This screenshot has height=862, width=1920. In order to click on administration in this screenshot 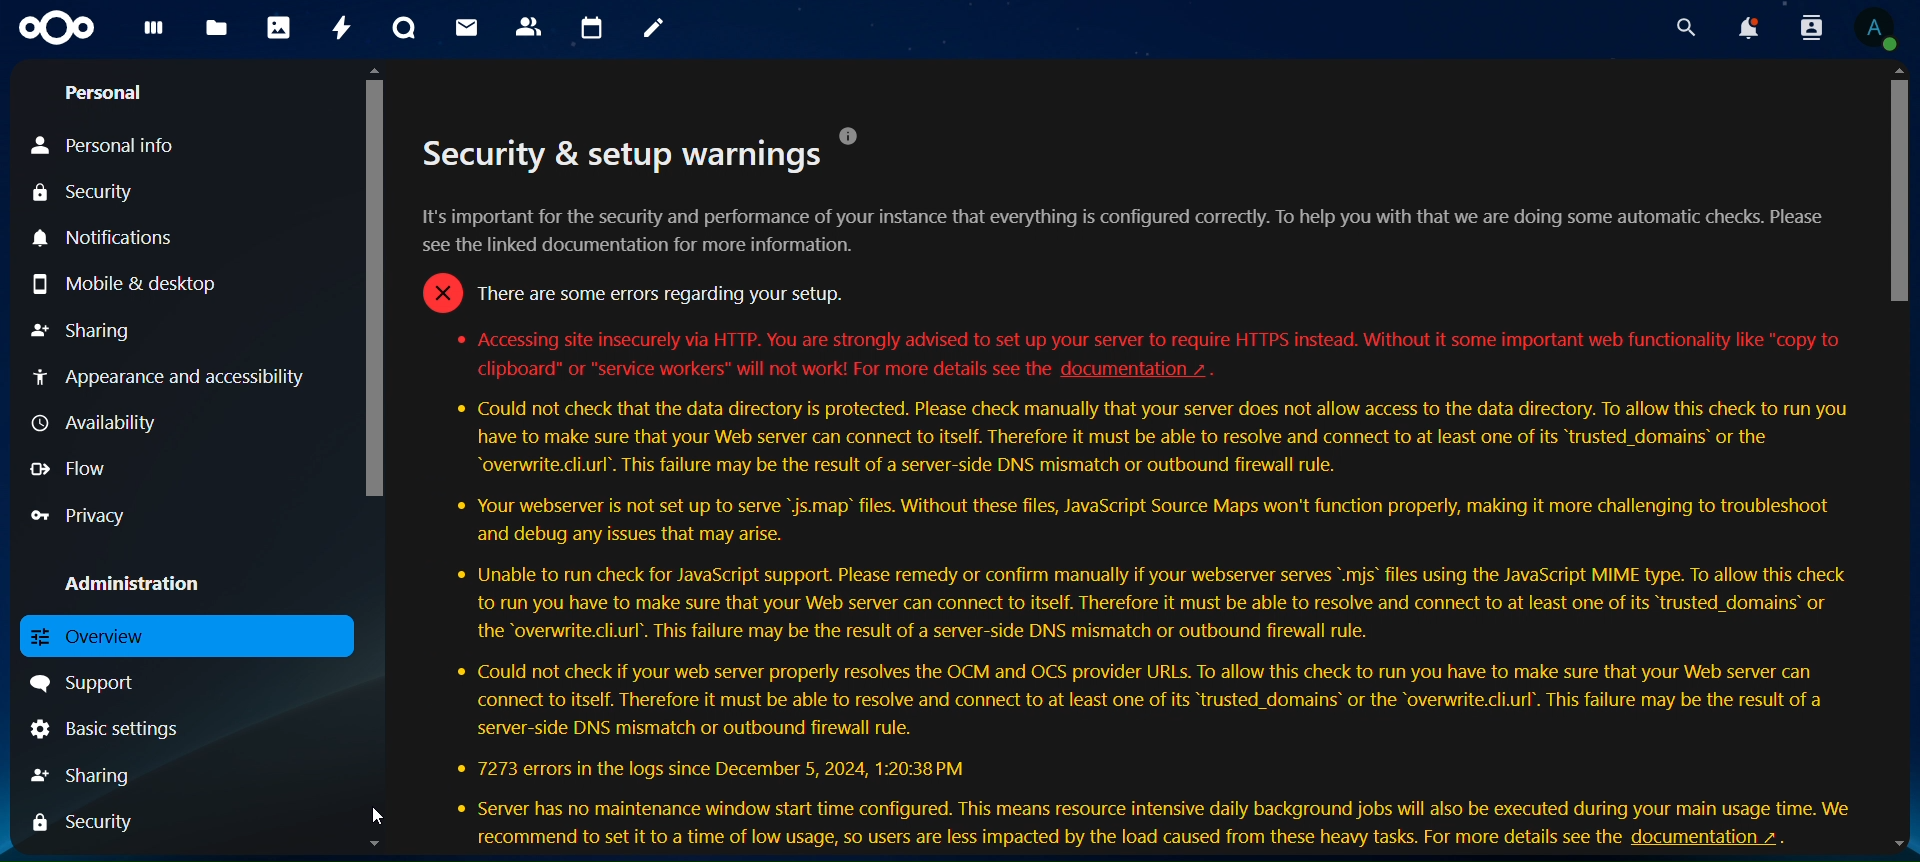, I will do `click(143, 584)`.